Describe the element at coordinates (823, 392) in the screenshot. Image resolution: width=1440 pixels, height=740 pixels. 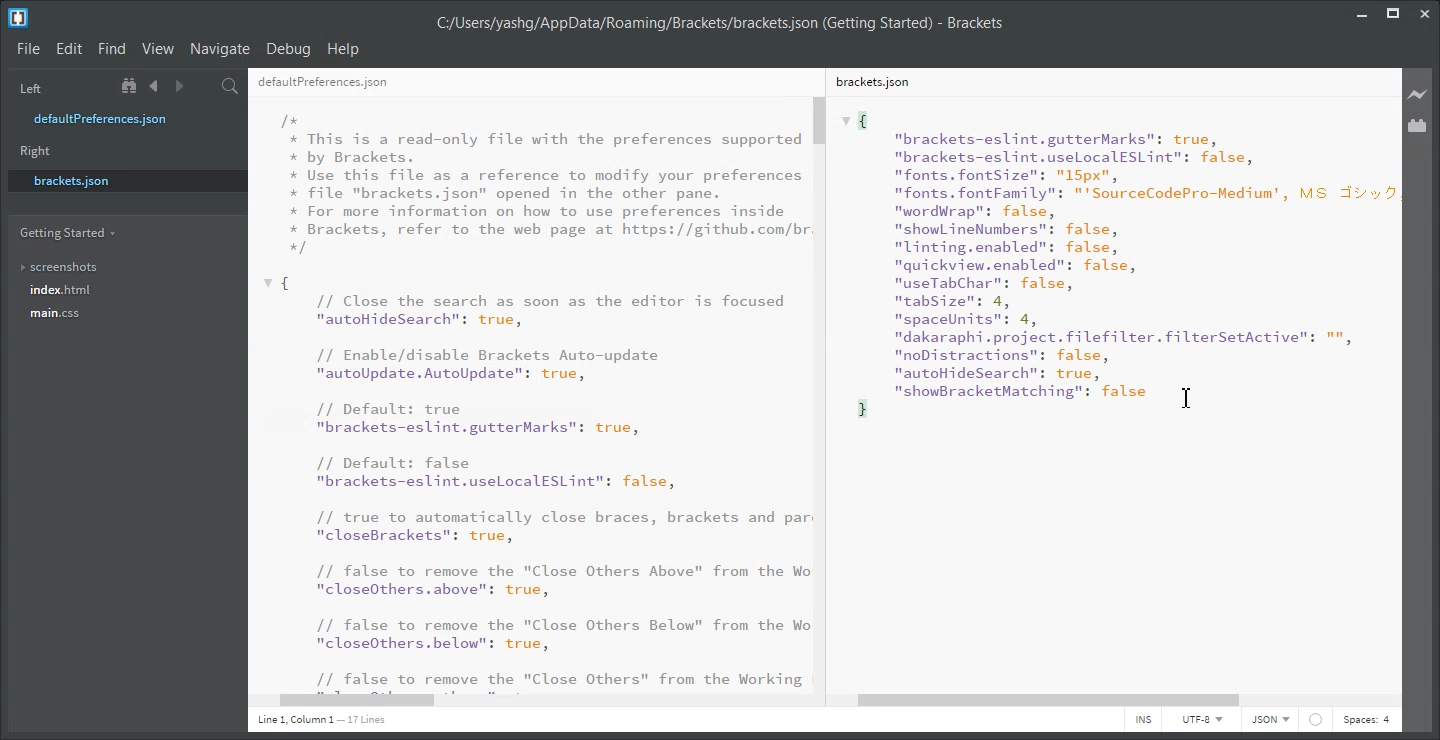
I see `Vertical Scroll bar` at that location.